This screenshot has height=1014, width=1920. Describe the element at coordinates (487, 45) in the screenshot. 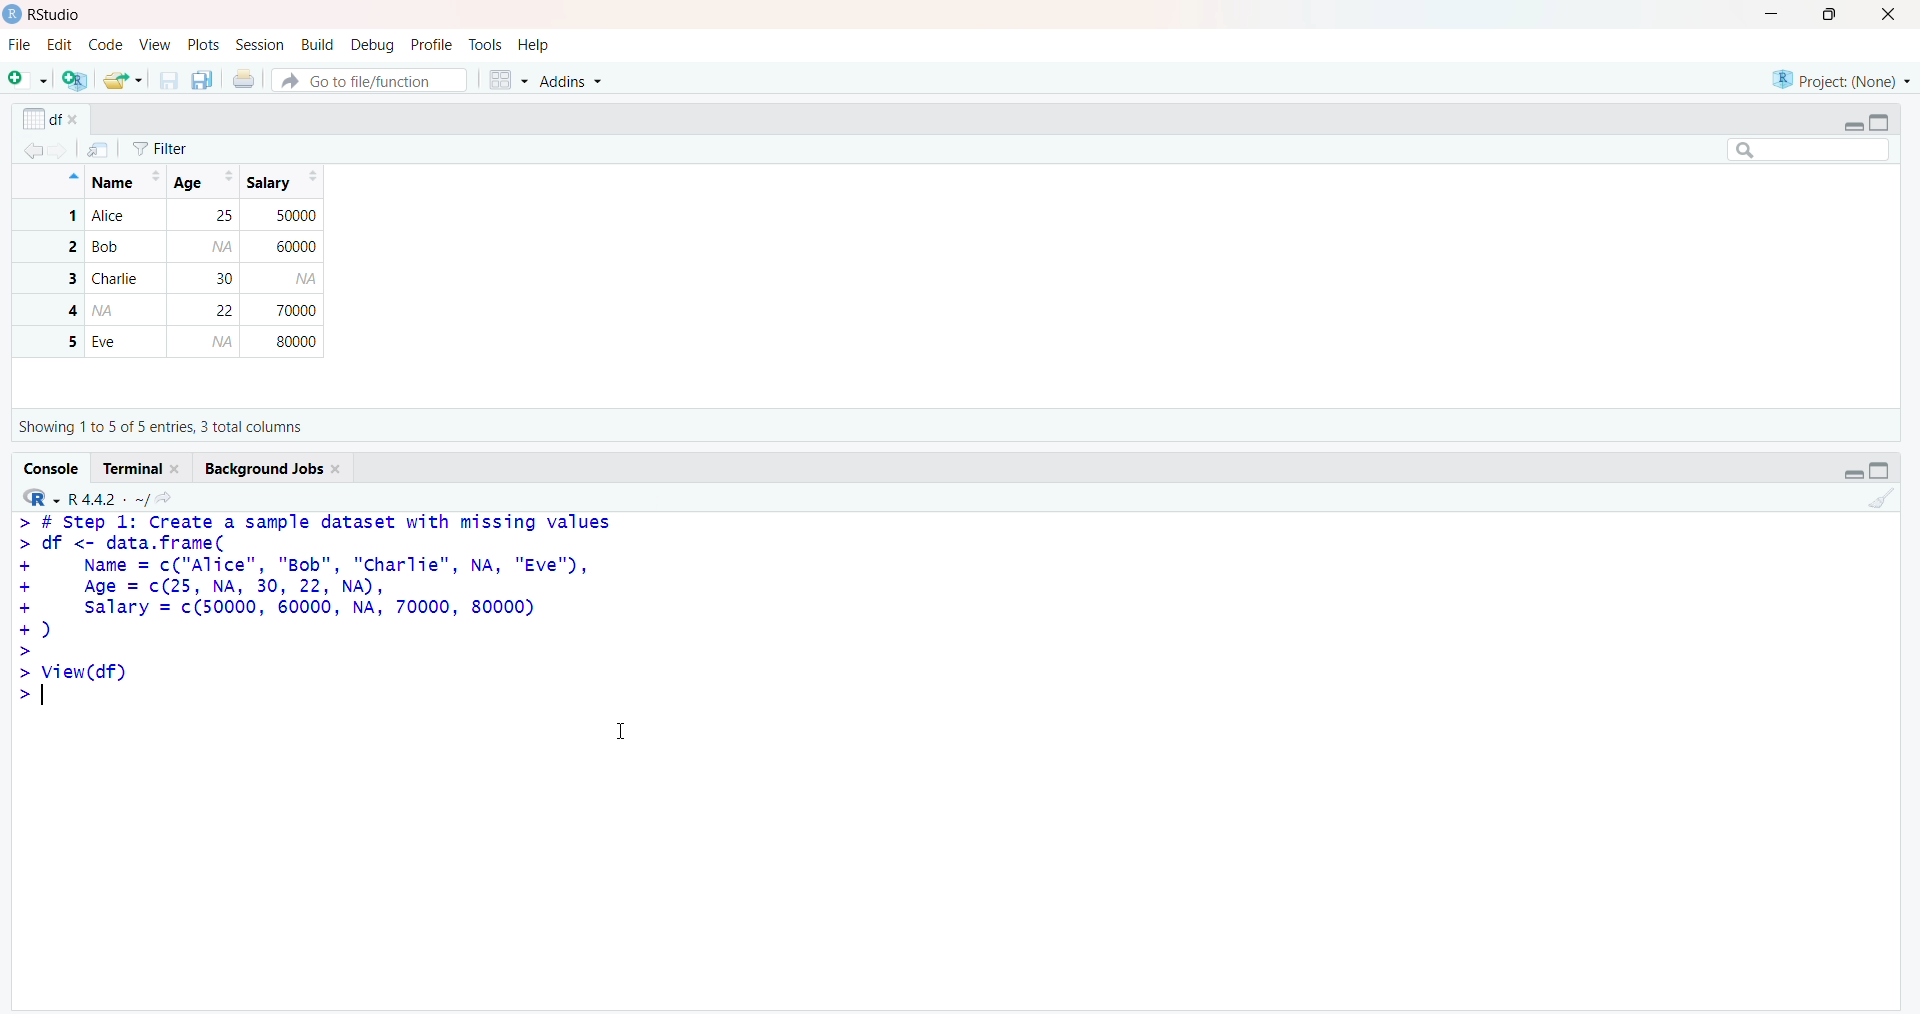

I see `Tools` at that location.